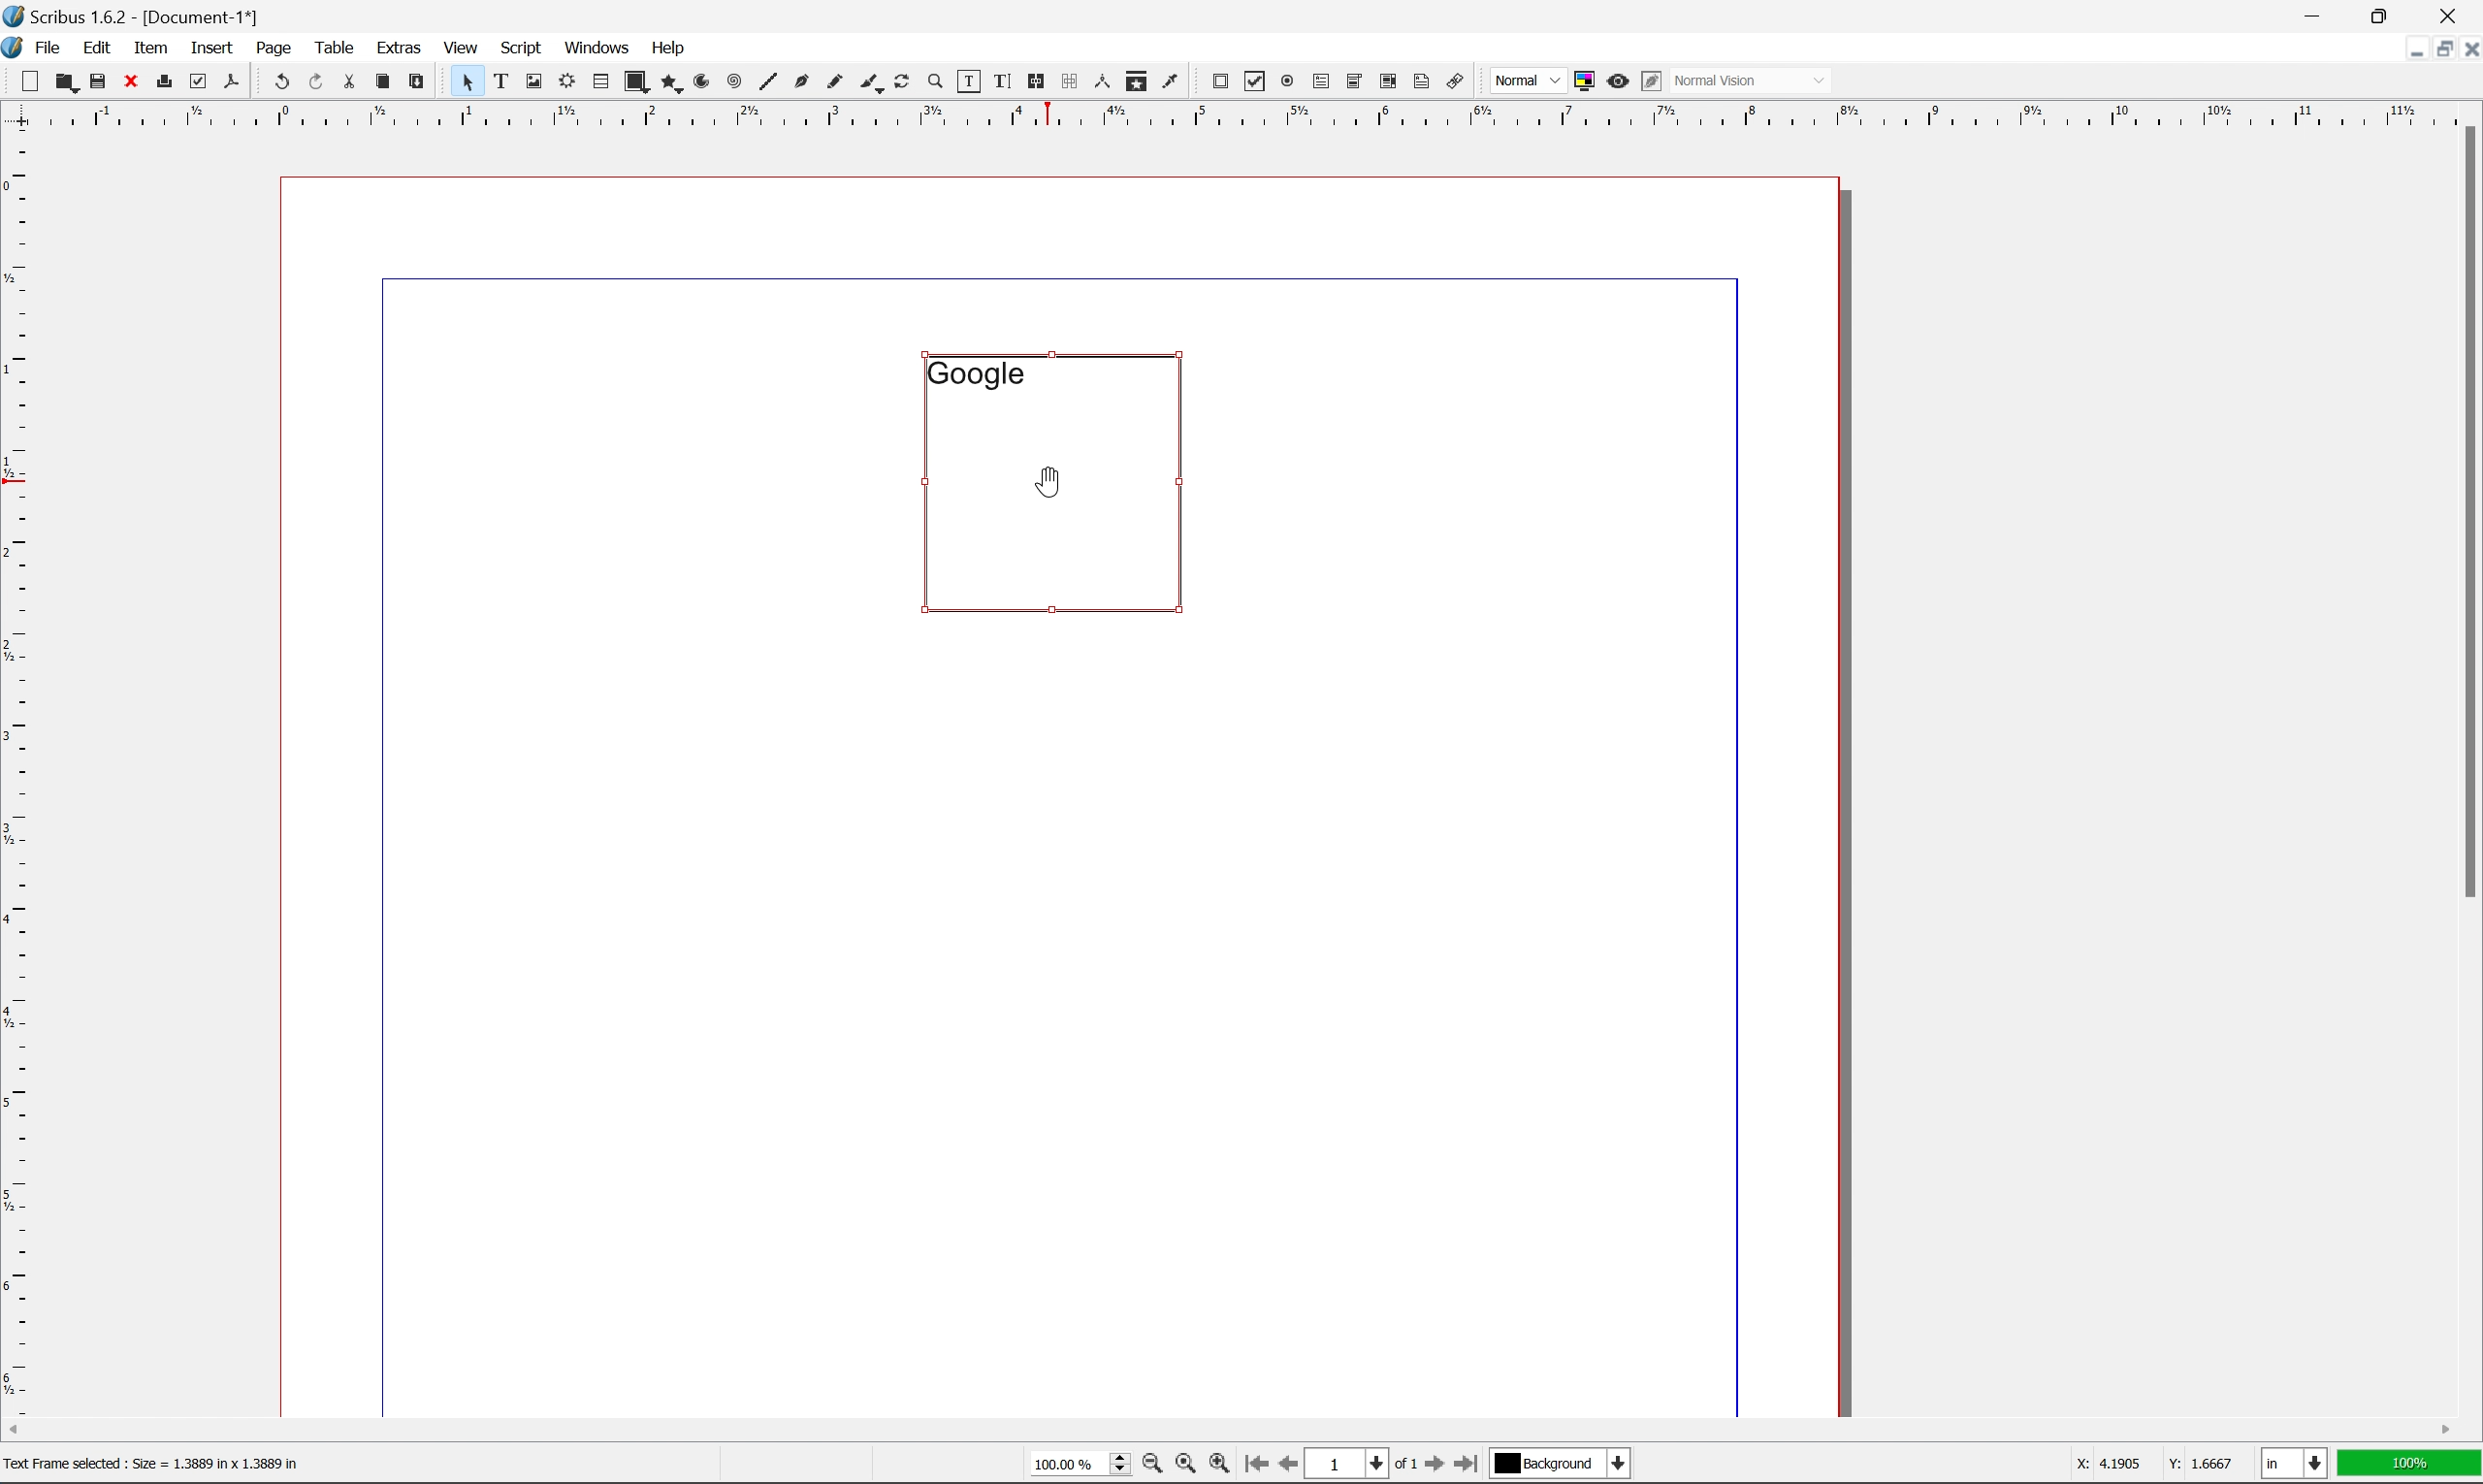 The width and height of the screenshot is (2483, 1484). Describe the element at coordinates (163, 83) in the screenshot. I see `print` at that location.